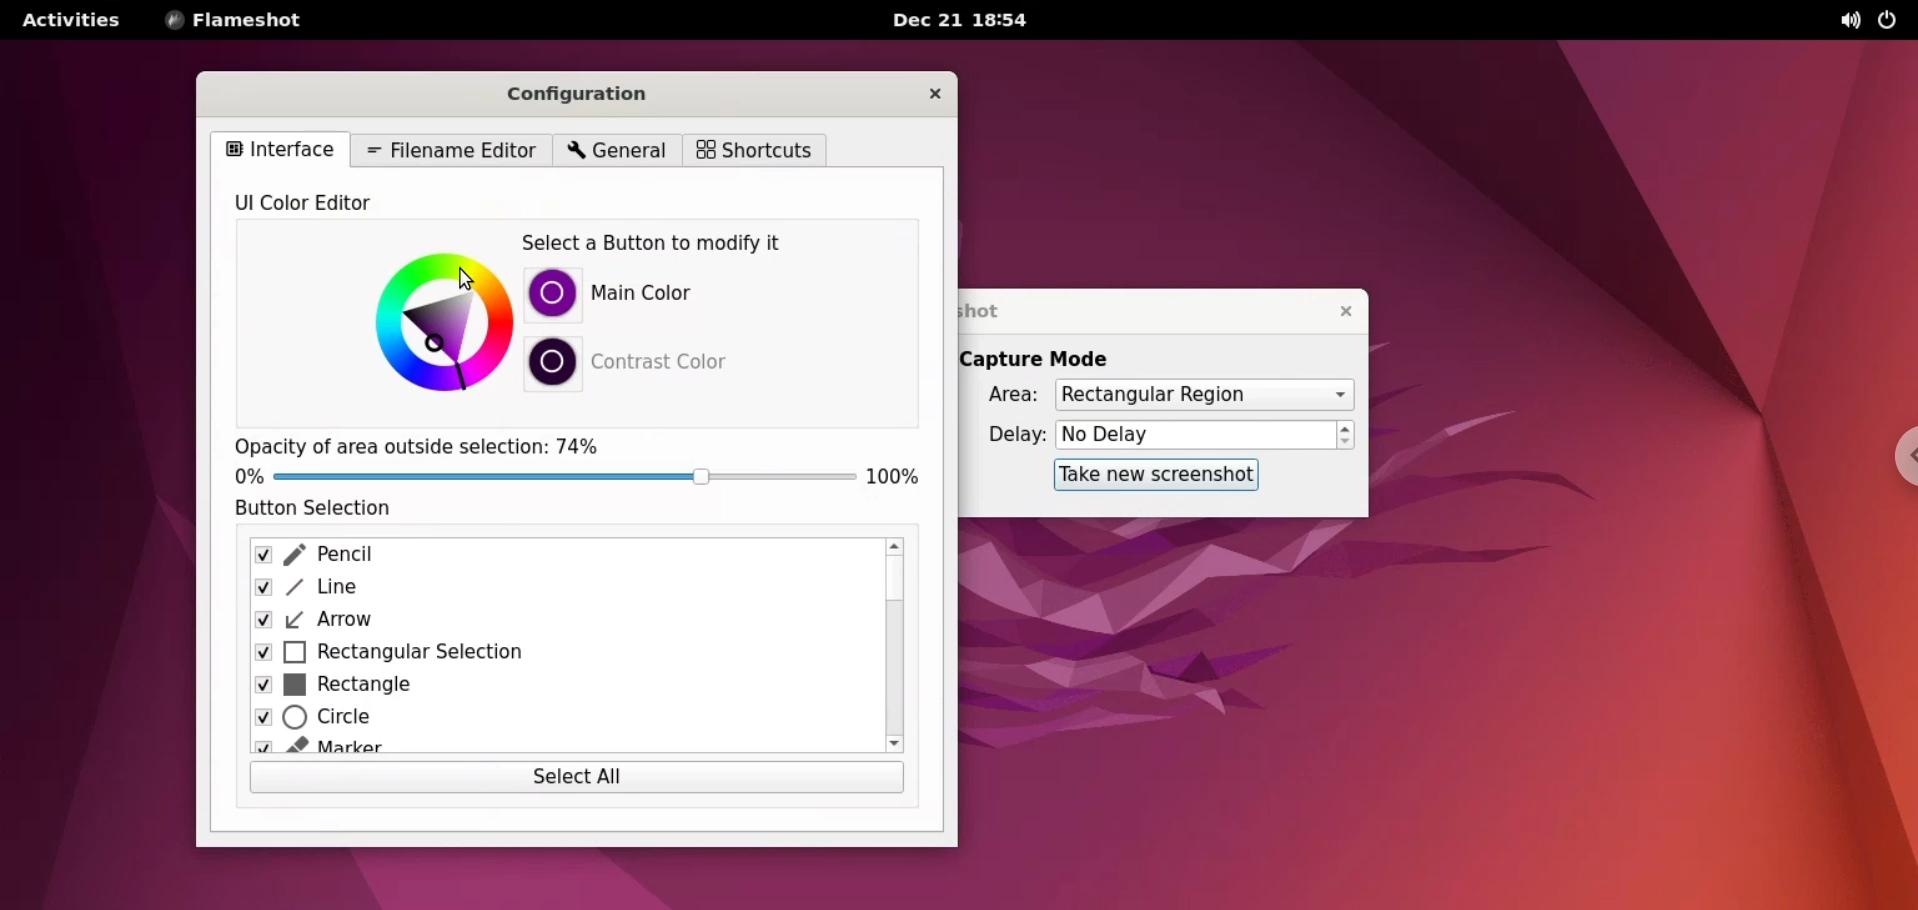  I want to click on flameshot options, so click(234, 21).